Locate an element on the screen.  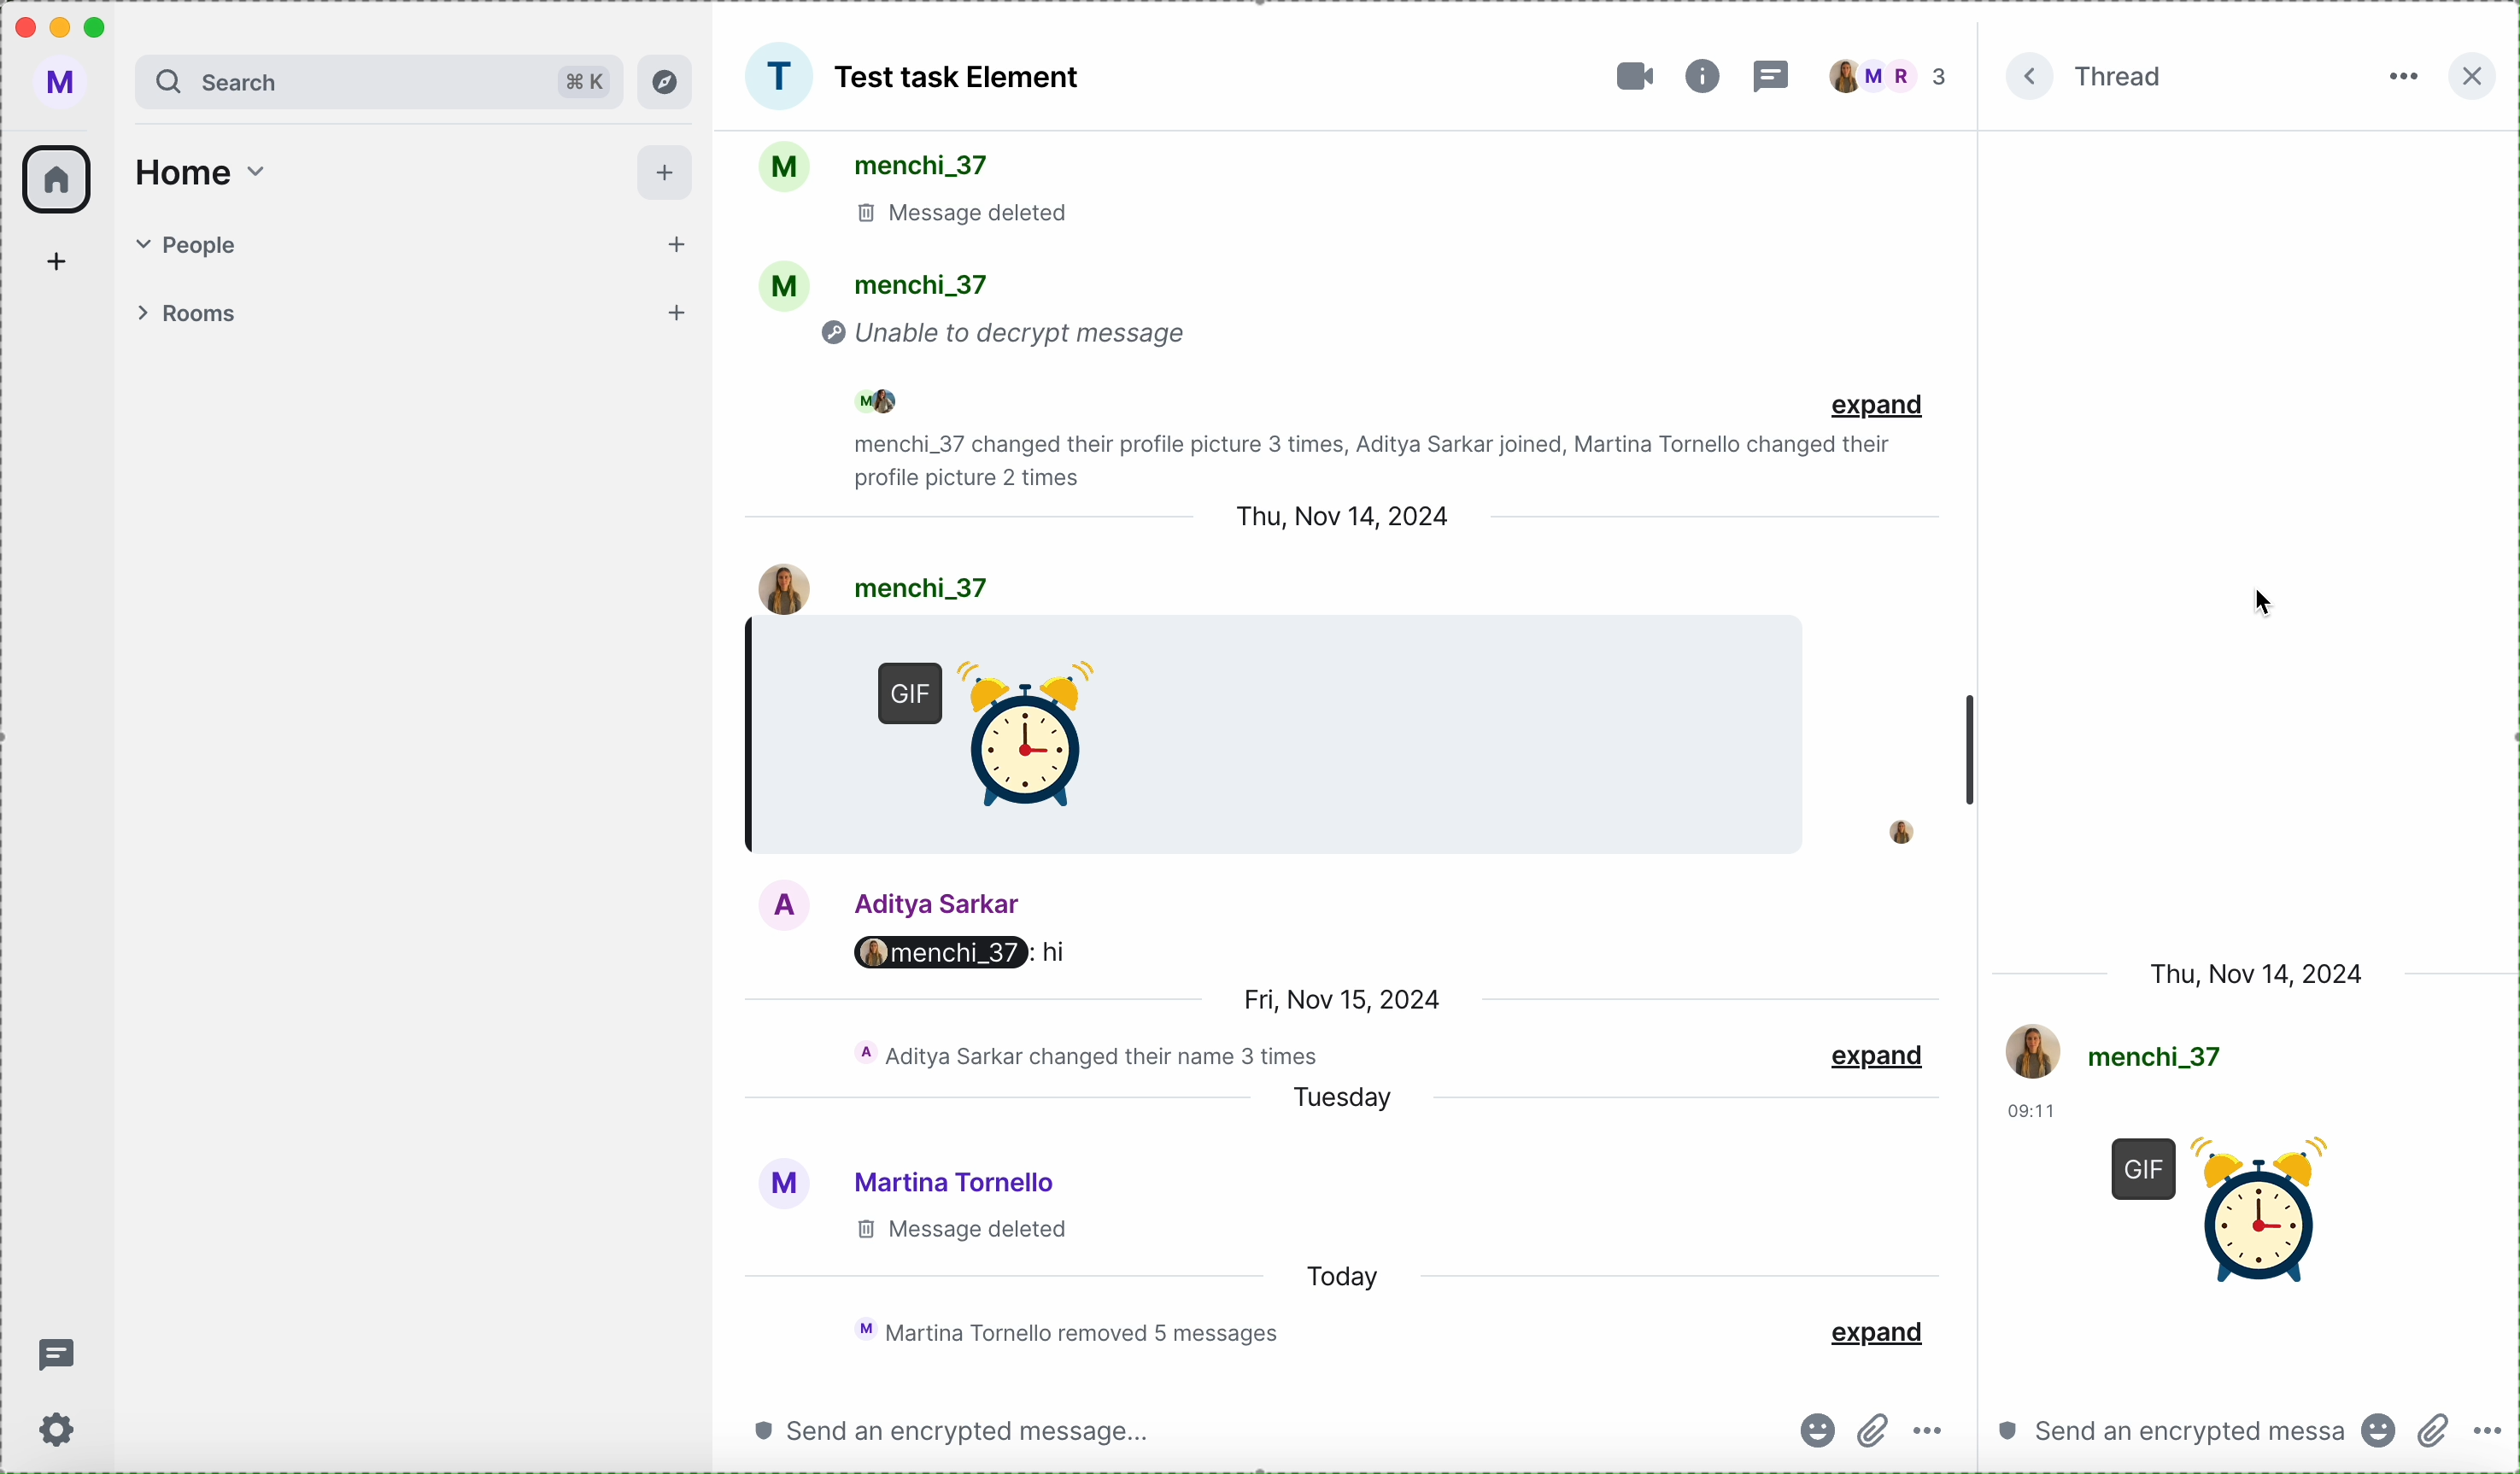
explore is located at coordinates (666, 81).